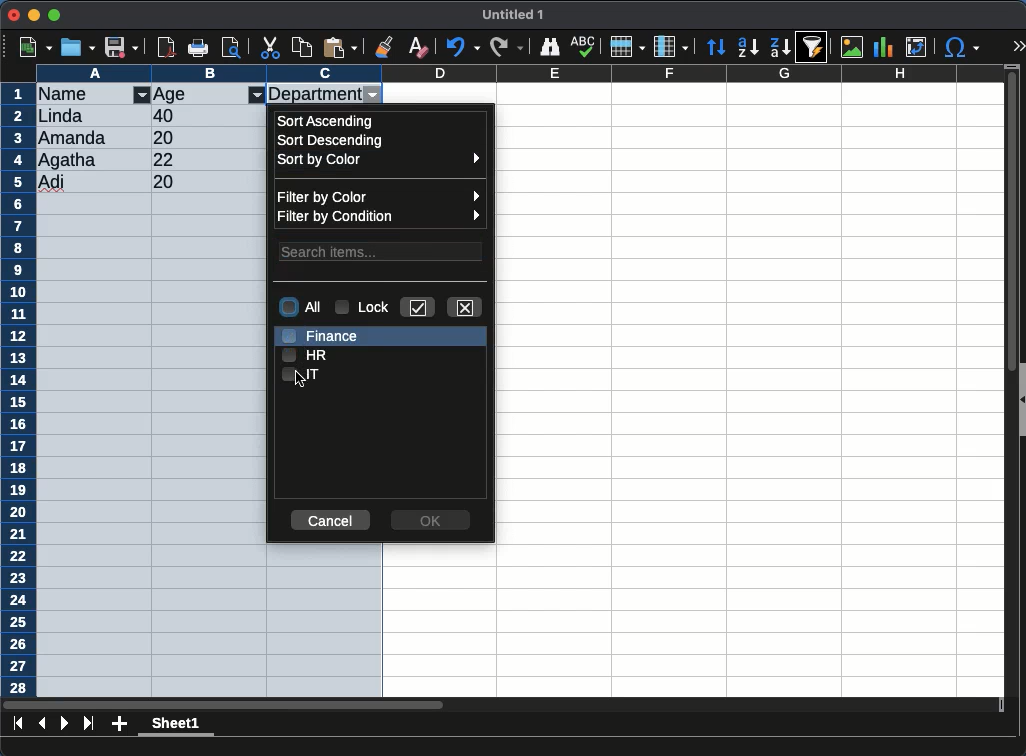  Describe the element at coordinates (329, 521) in the screenshot. I see `cancel ` at that location.